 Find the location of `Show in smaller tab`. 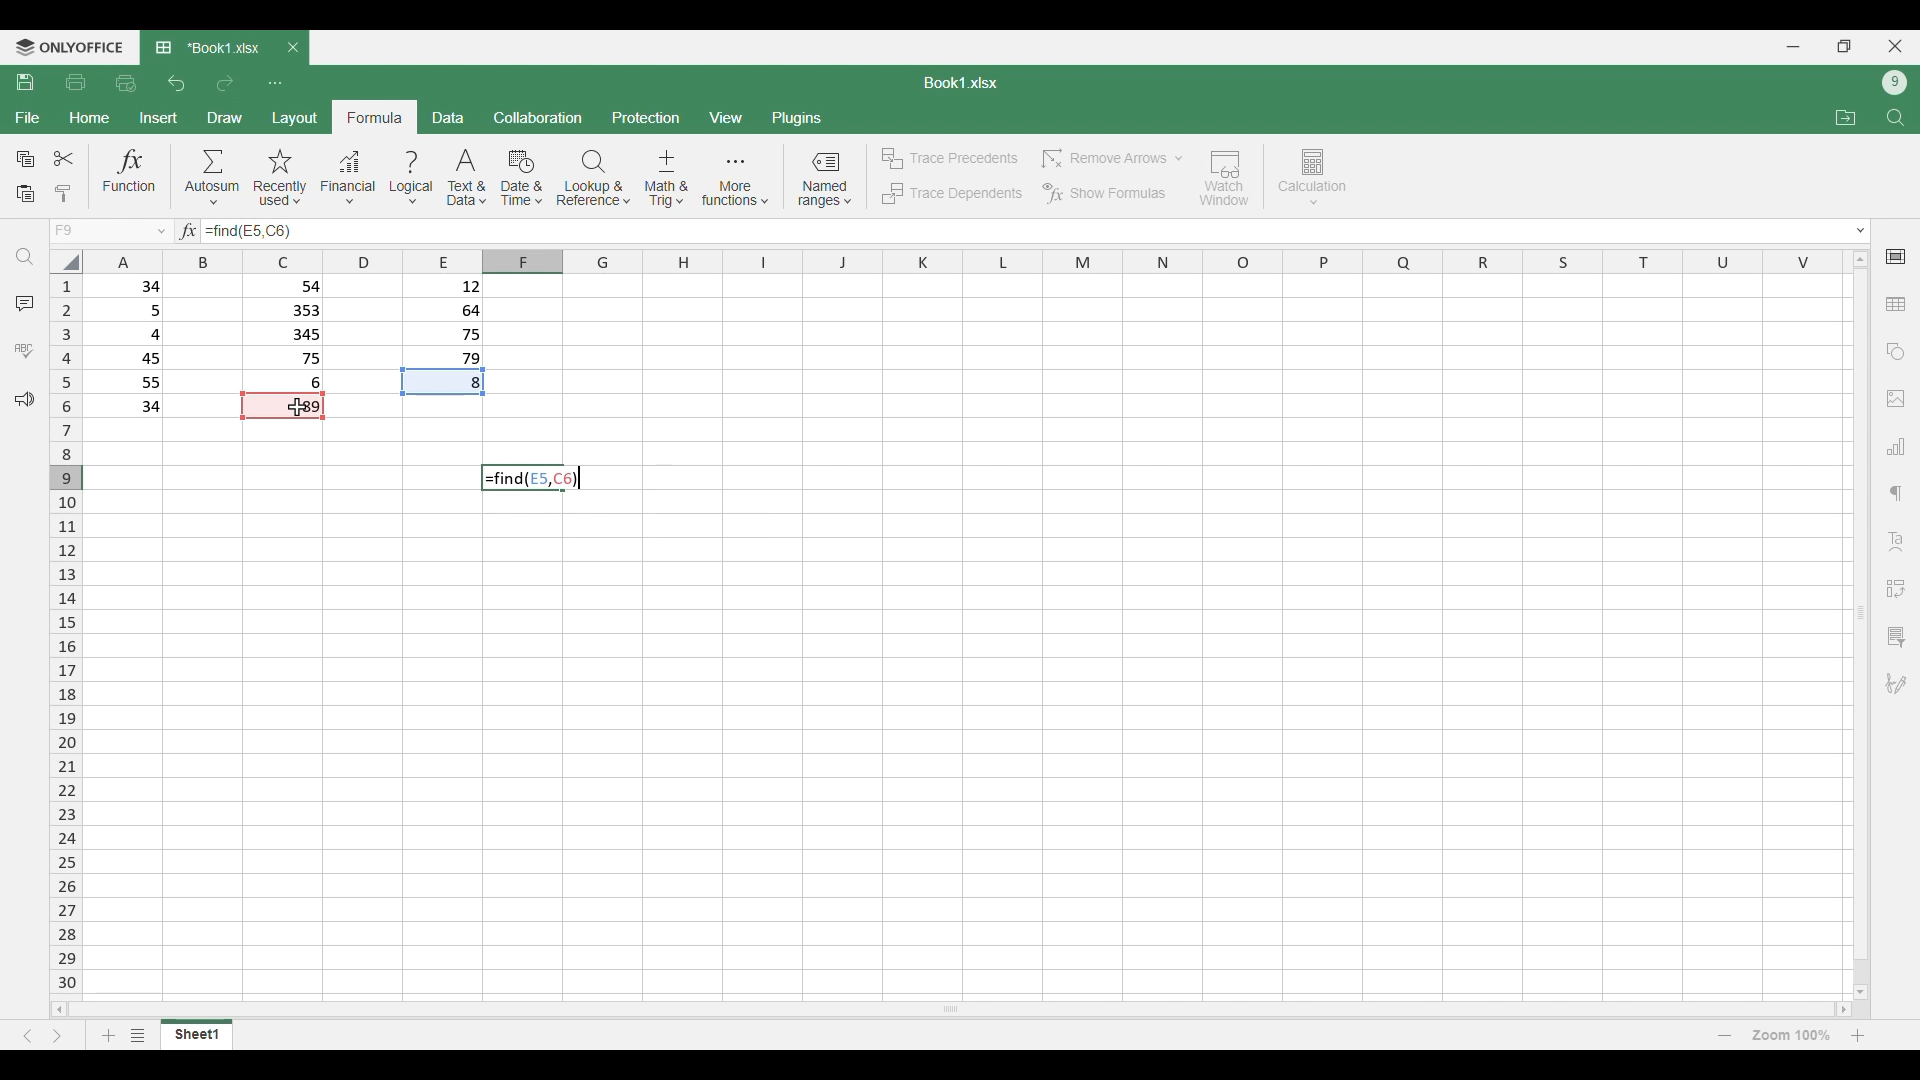

Show in smaller tab is located at coordinates (1844, 46).